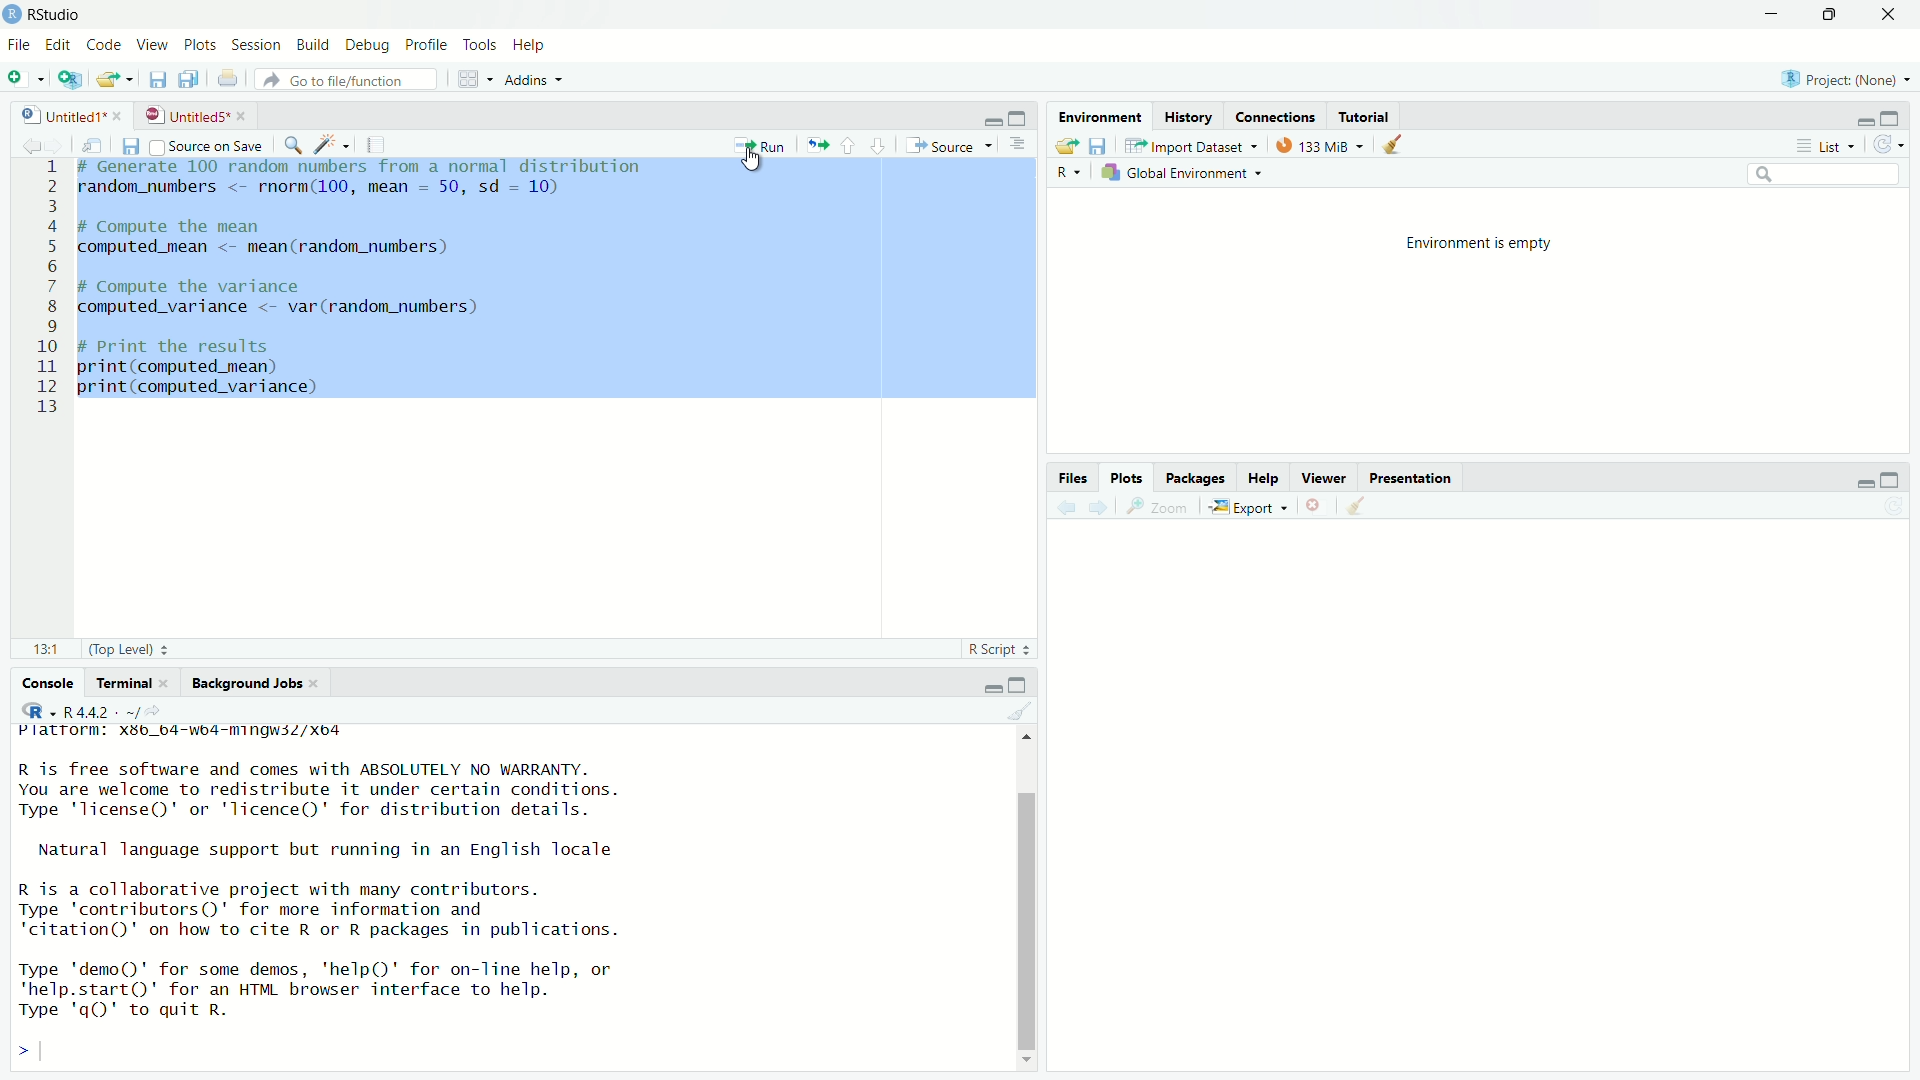  What do you see at coordinates (18, 46) in the screenshot?
I see `file` at bounding box center [18, 46].